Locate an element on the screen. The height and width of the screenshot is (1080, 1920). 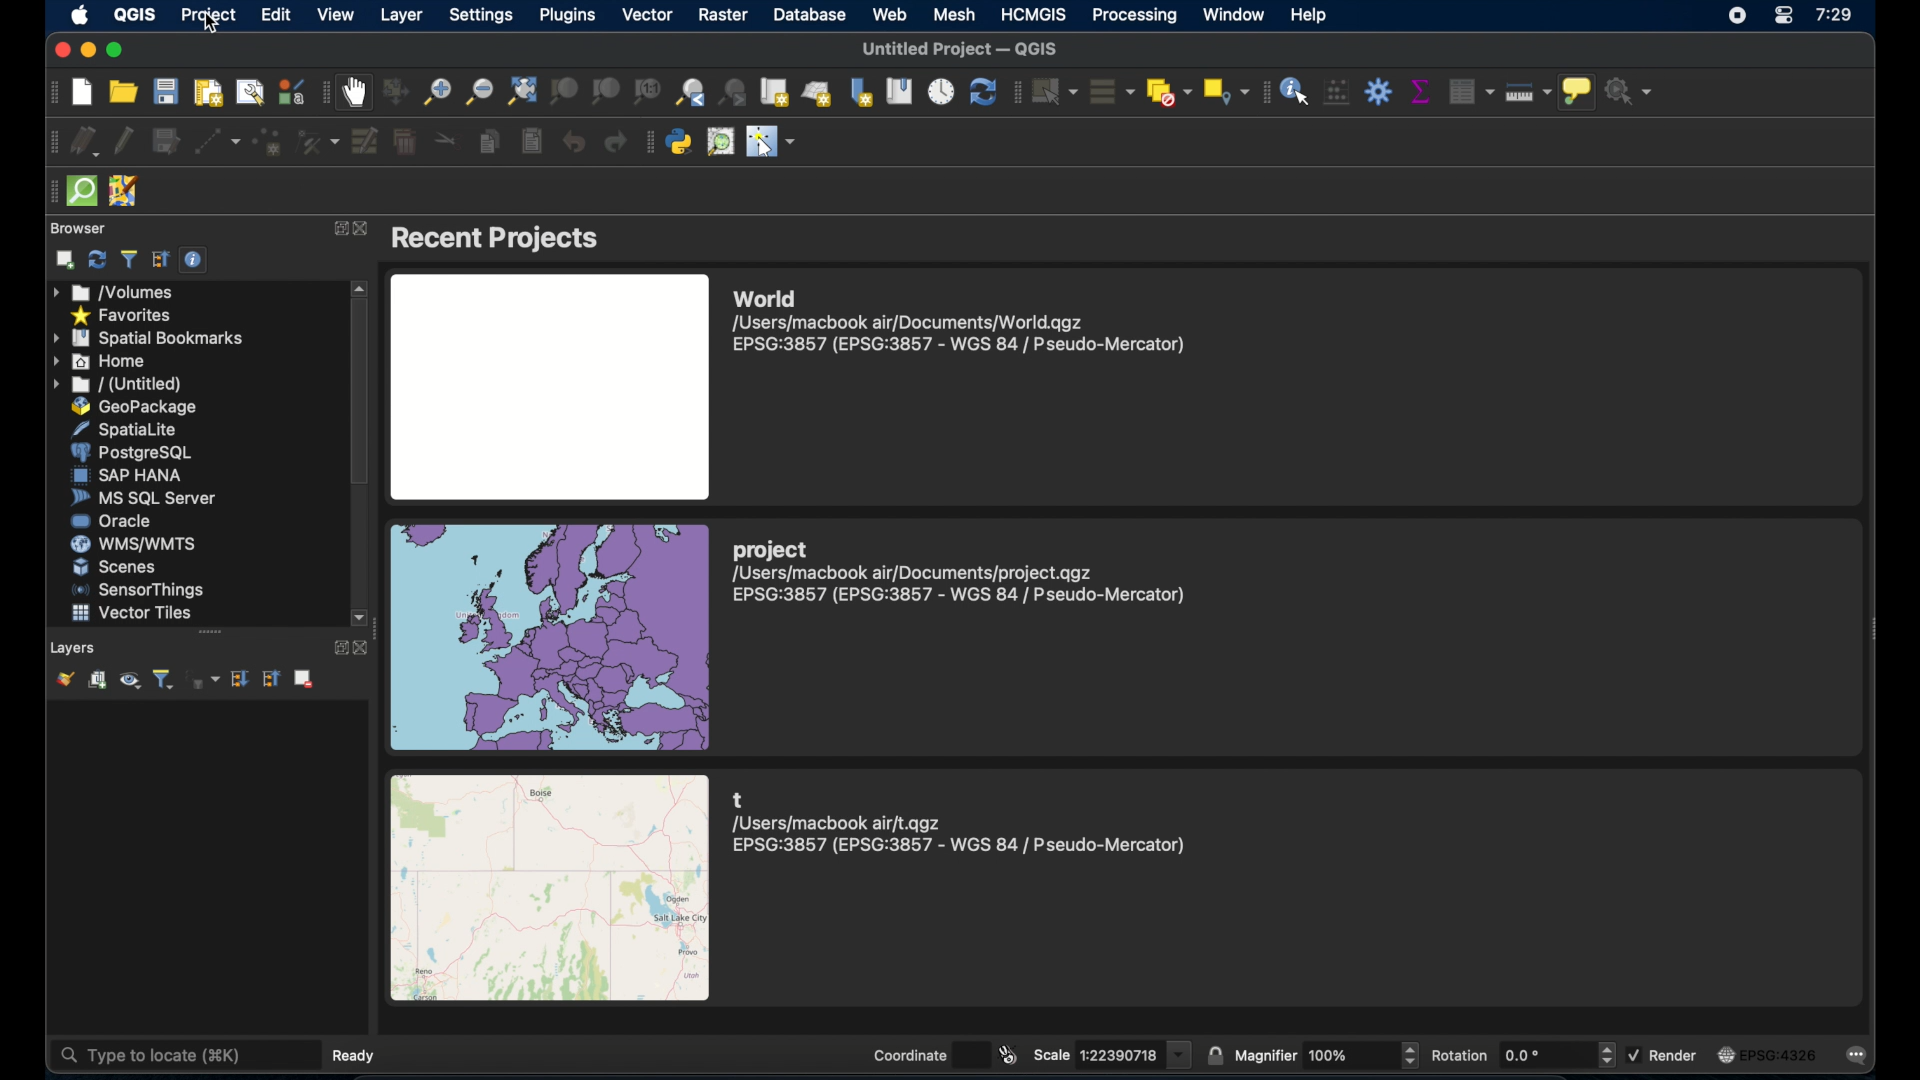
cut features is located at coordinates (441, 140).